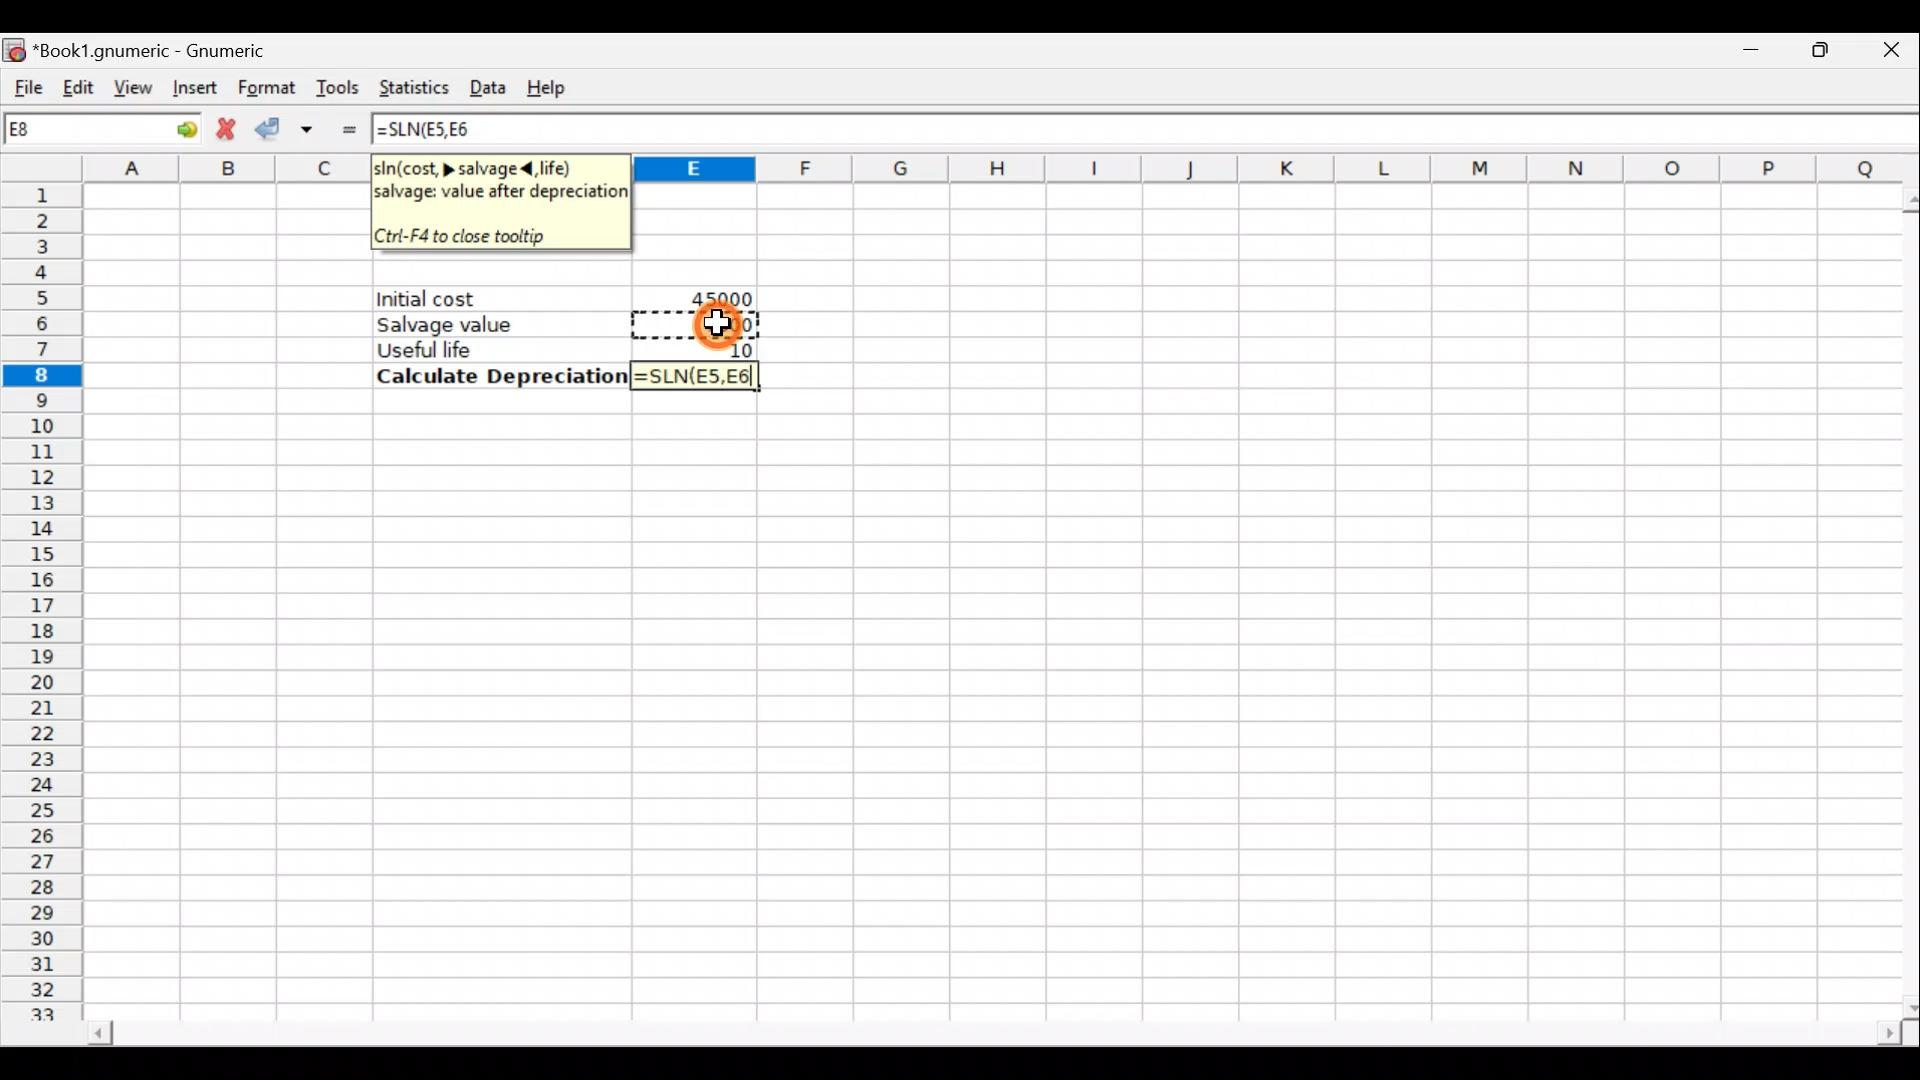 This screenshot has width=1920, height=1080. Describe the element at coordinates (1747, 56) in the screenshot. I see `Minimize` at that location.